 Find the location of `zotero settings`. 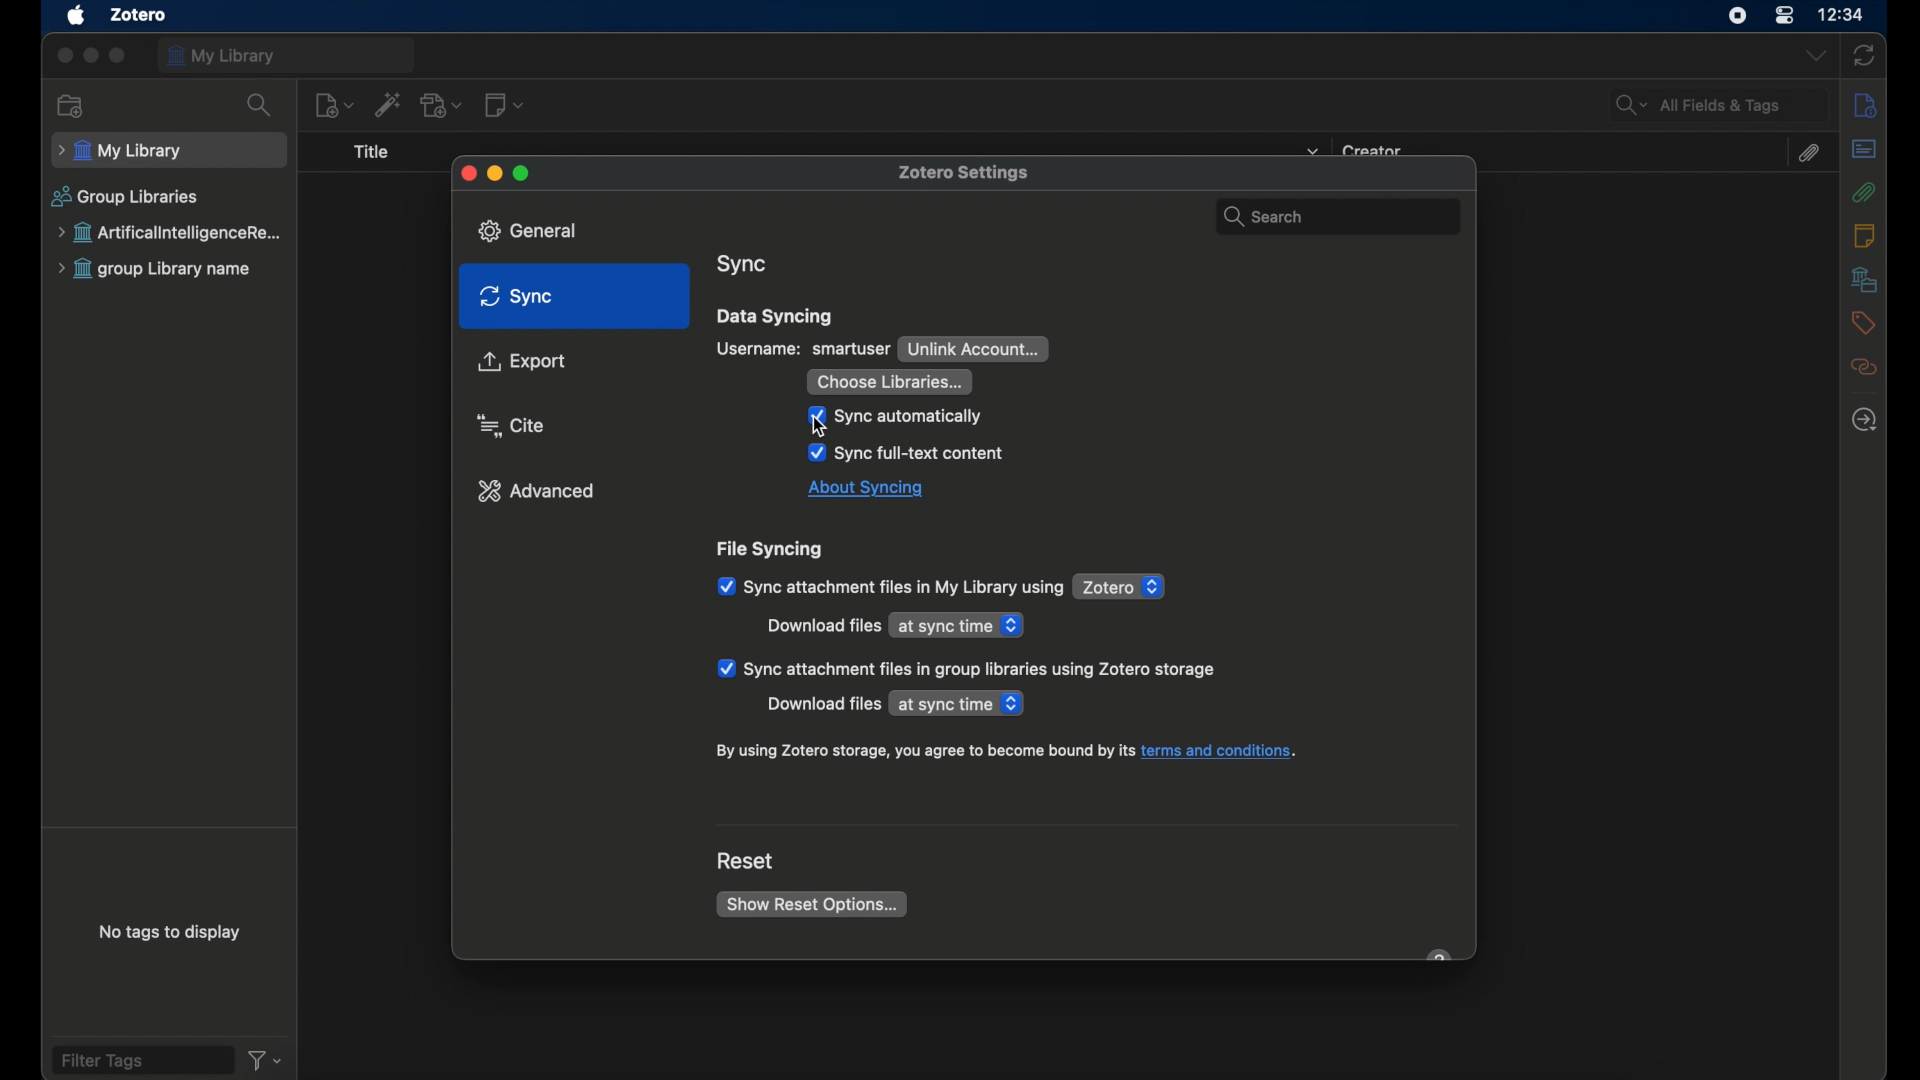

zotero settings is located at coordinates (971, 171).